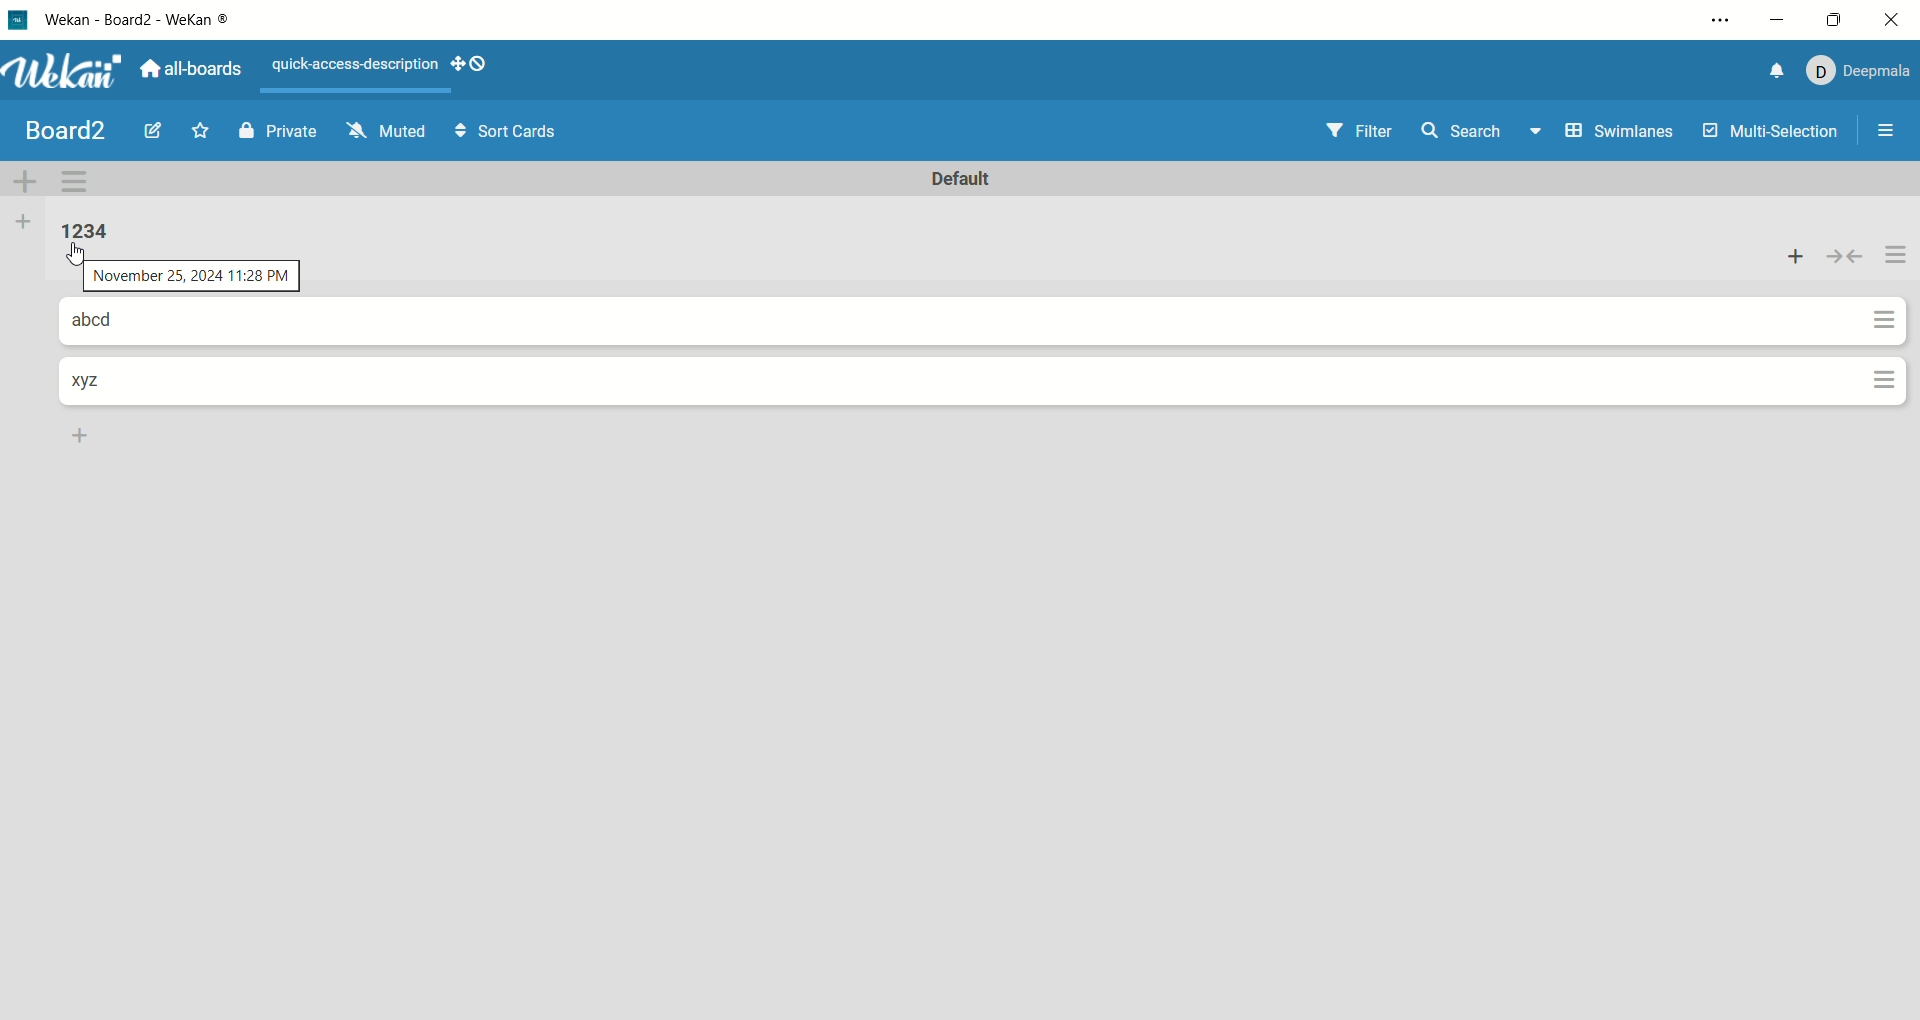 The image size is (1920, 1020). I want to click on wekan-wekan, so click(147, 22).